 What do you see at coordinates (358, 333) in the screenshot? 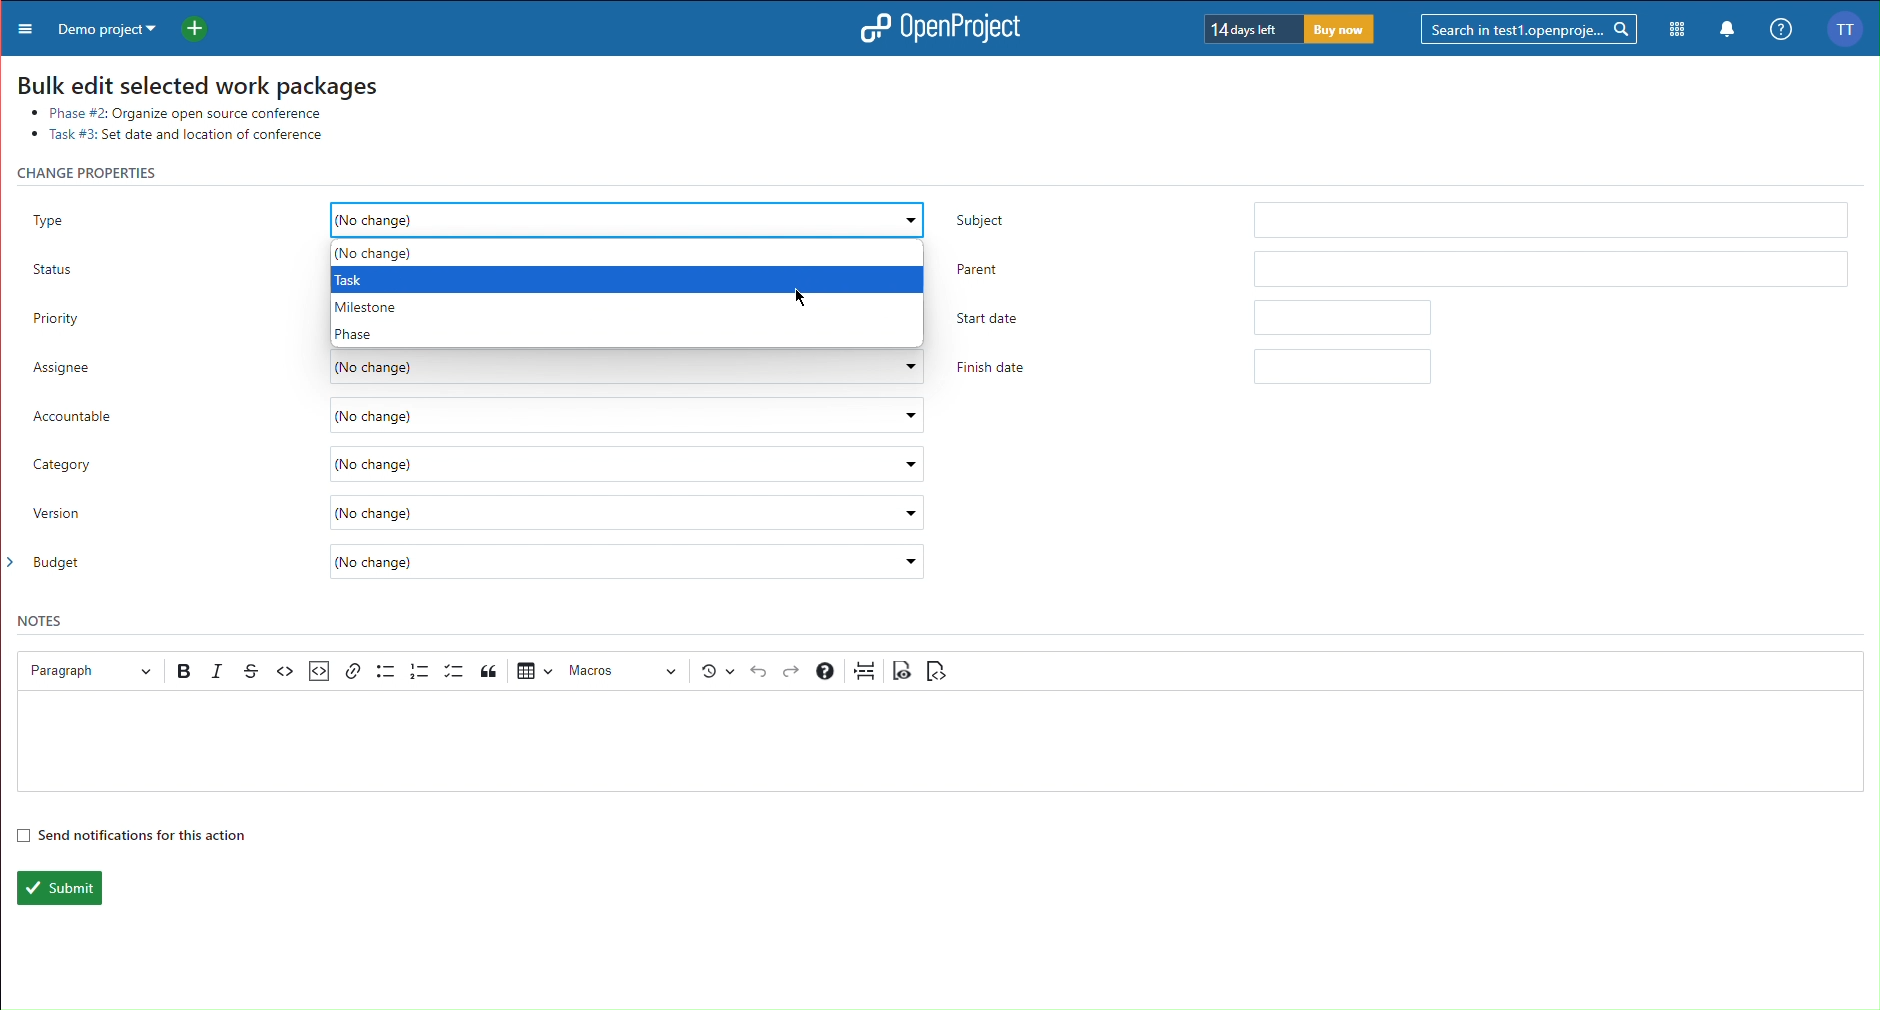
I see `Phase` at bounding box center [358, 333].